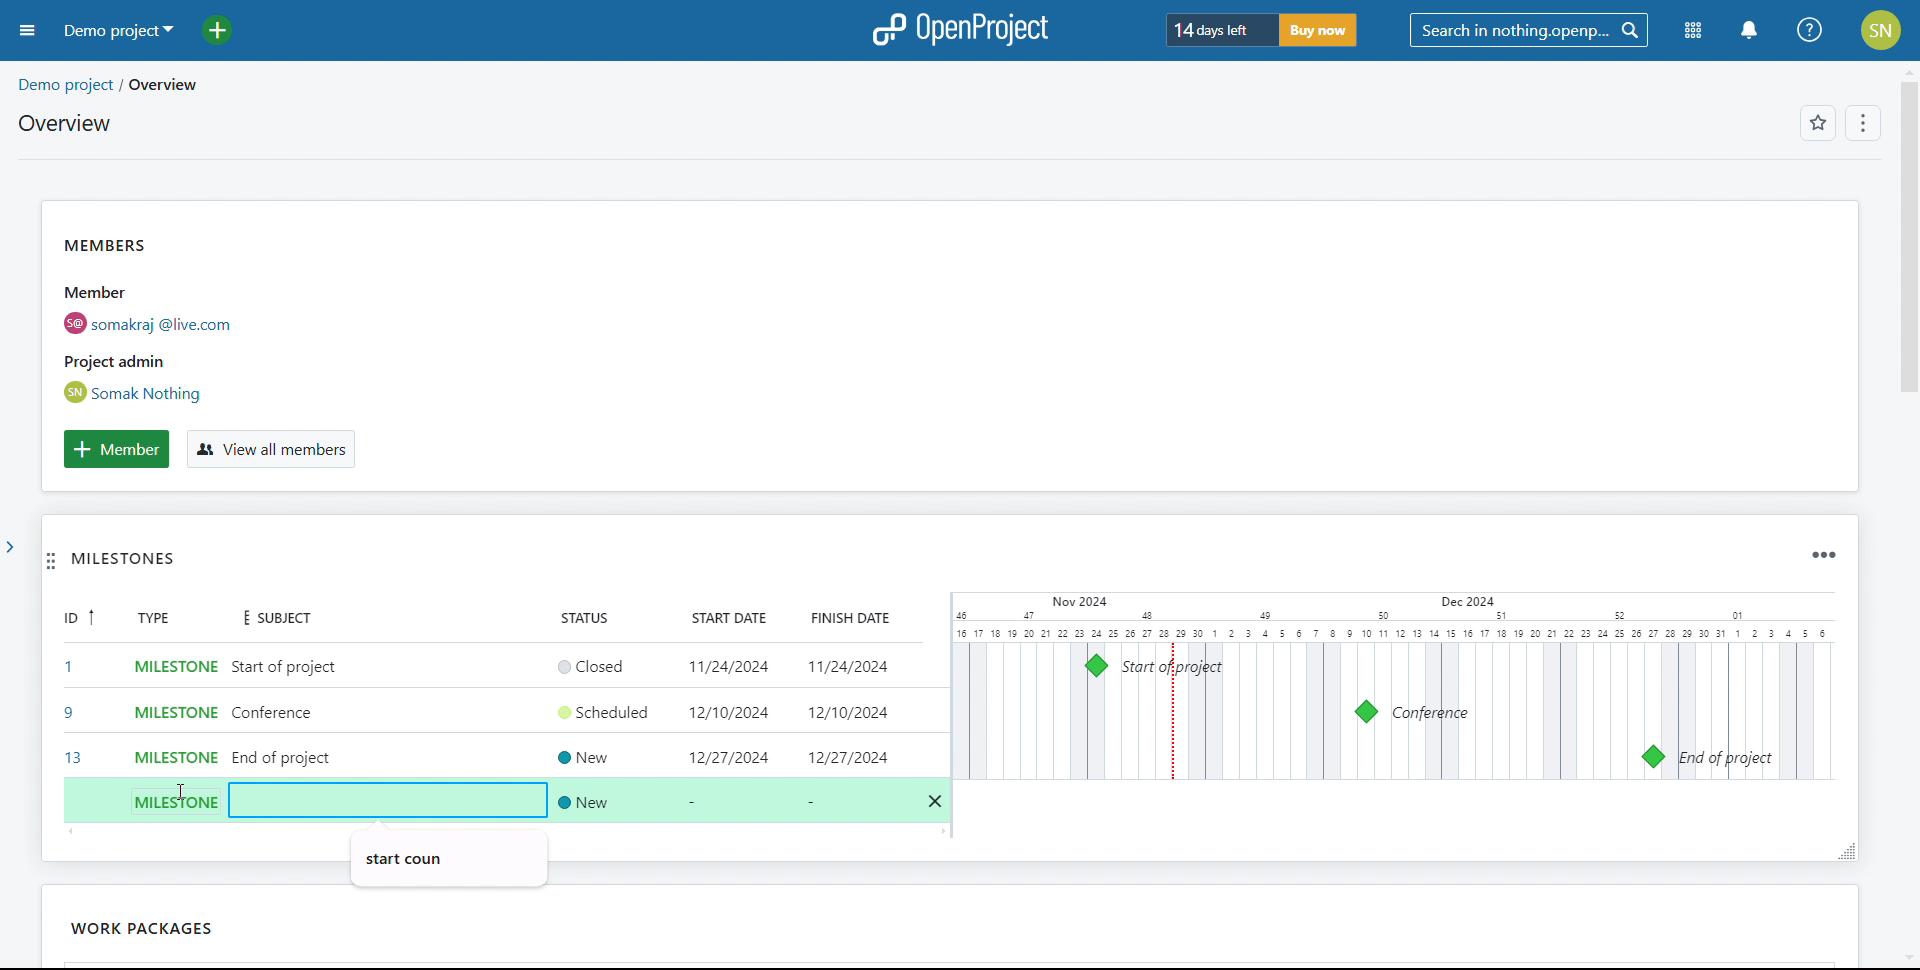 The width and height of the screenshot is (1920, 970). I want to click on overview, so click(63, 123).